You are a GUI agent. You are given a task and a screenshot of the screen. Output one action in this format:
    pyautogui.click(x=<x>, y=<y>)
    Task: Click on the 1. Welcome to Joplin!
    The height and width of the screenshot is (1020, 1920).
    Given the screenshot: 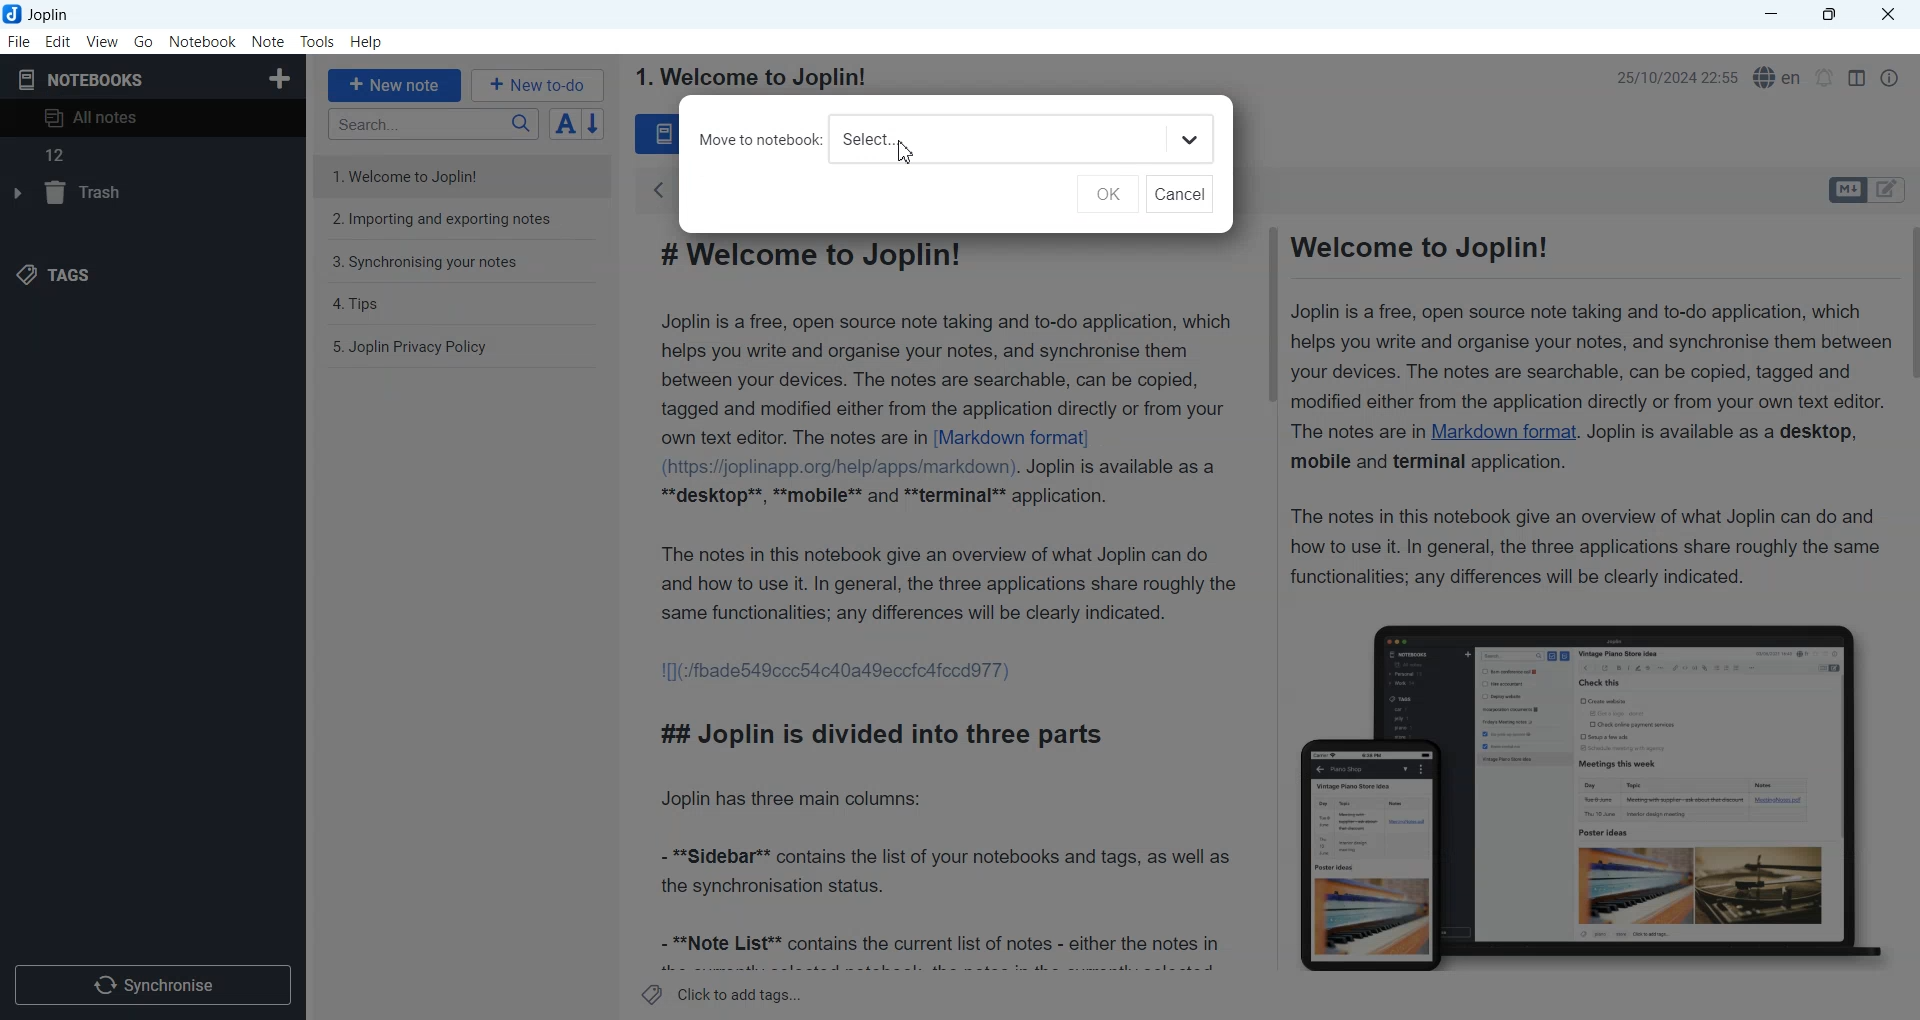 What is the action you would take?
    pyautogui.click(x=749, y=77)
    